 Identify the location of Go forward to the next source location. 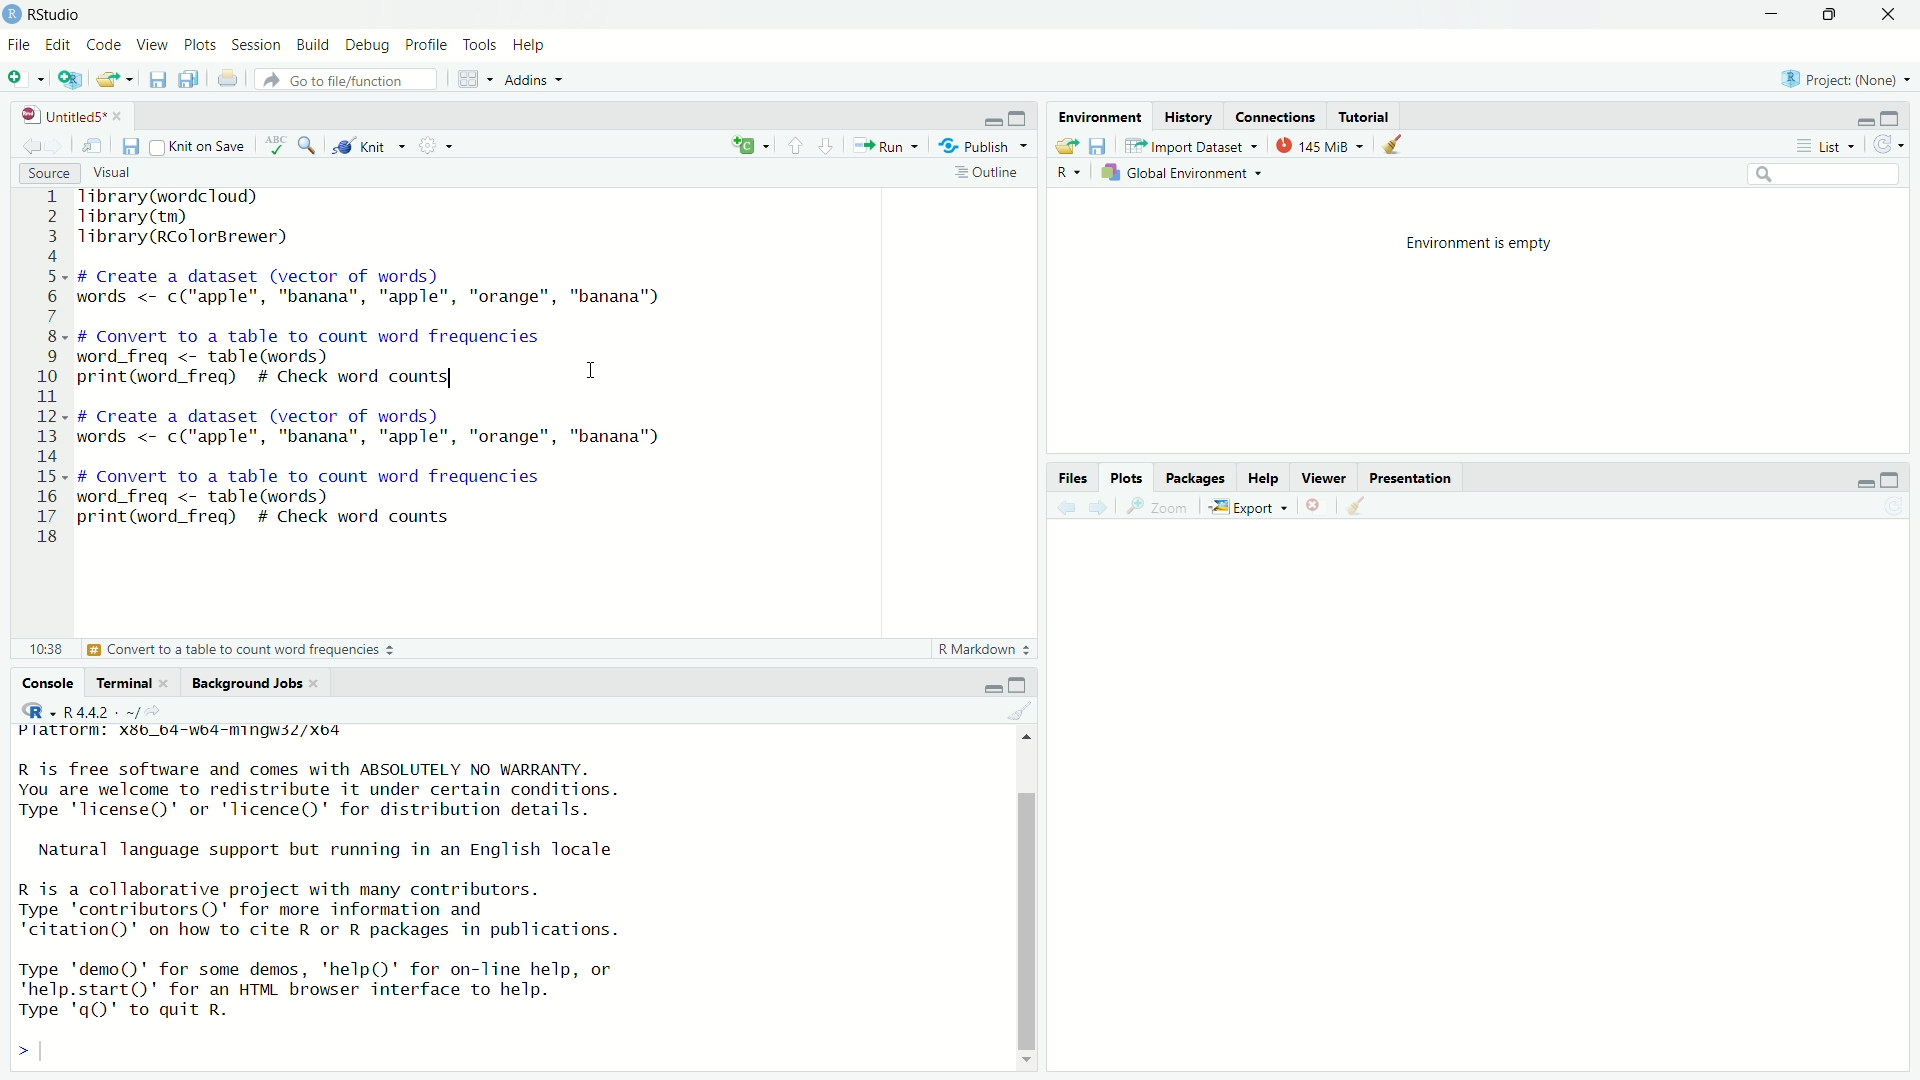
(60, 146).